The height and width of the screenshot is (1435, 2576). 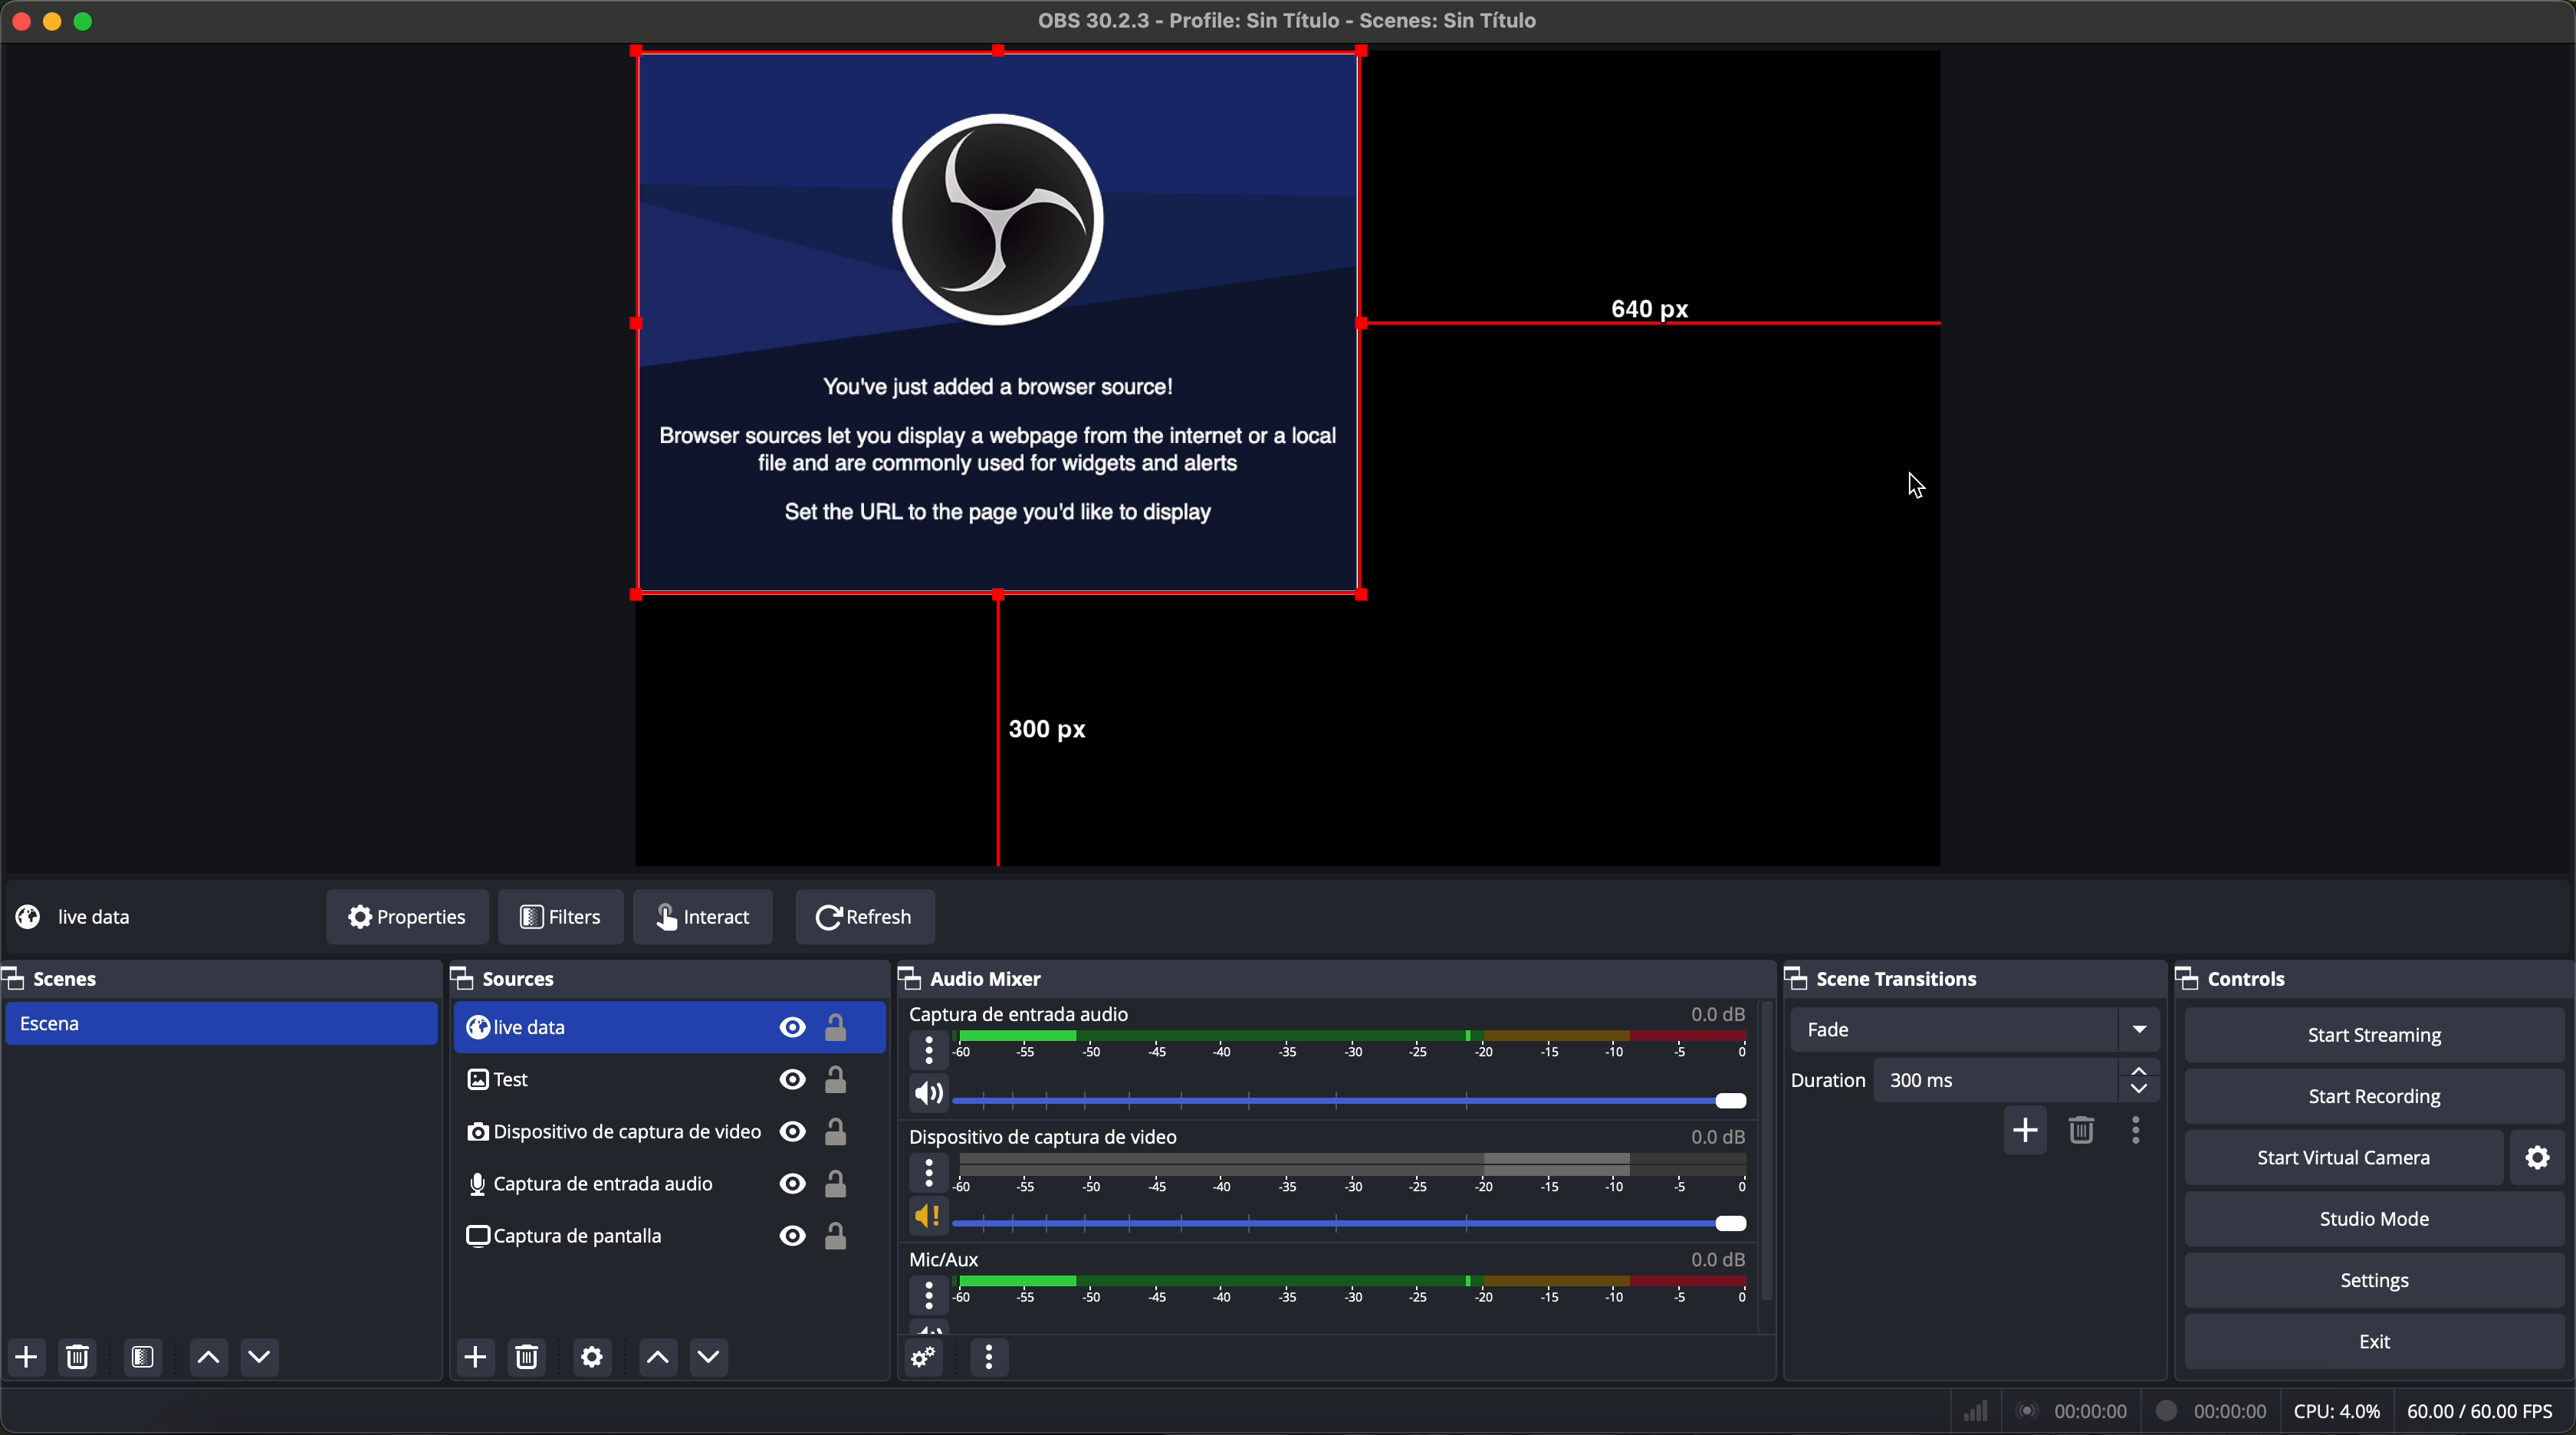 What do you see at coordinates (2542, 1160) in the screenshot?
I see `settings` at bounding box center [2542, 1160].